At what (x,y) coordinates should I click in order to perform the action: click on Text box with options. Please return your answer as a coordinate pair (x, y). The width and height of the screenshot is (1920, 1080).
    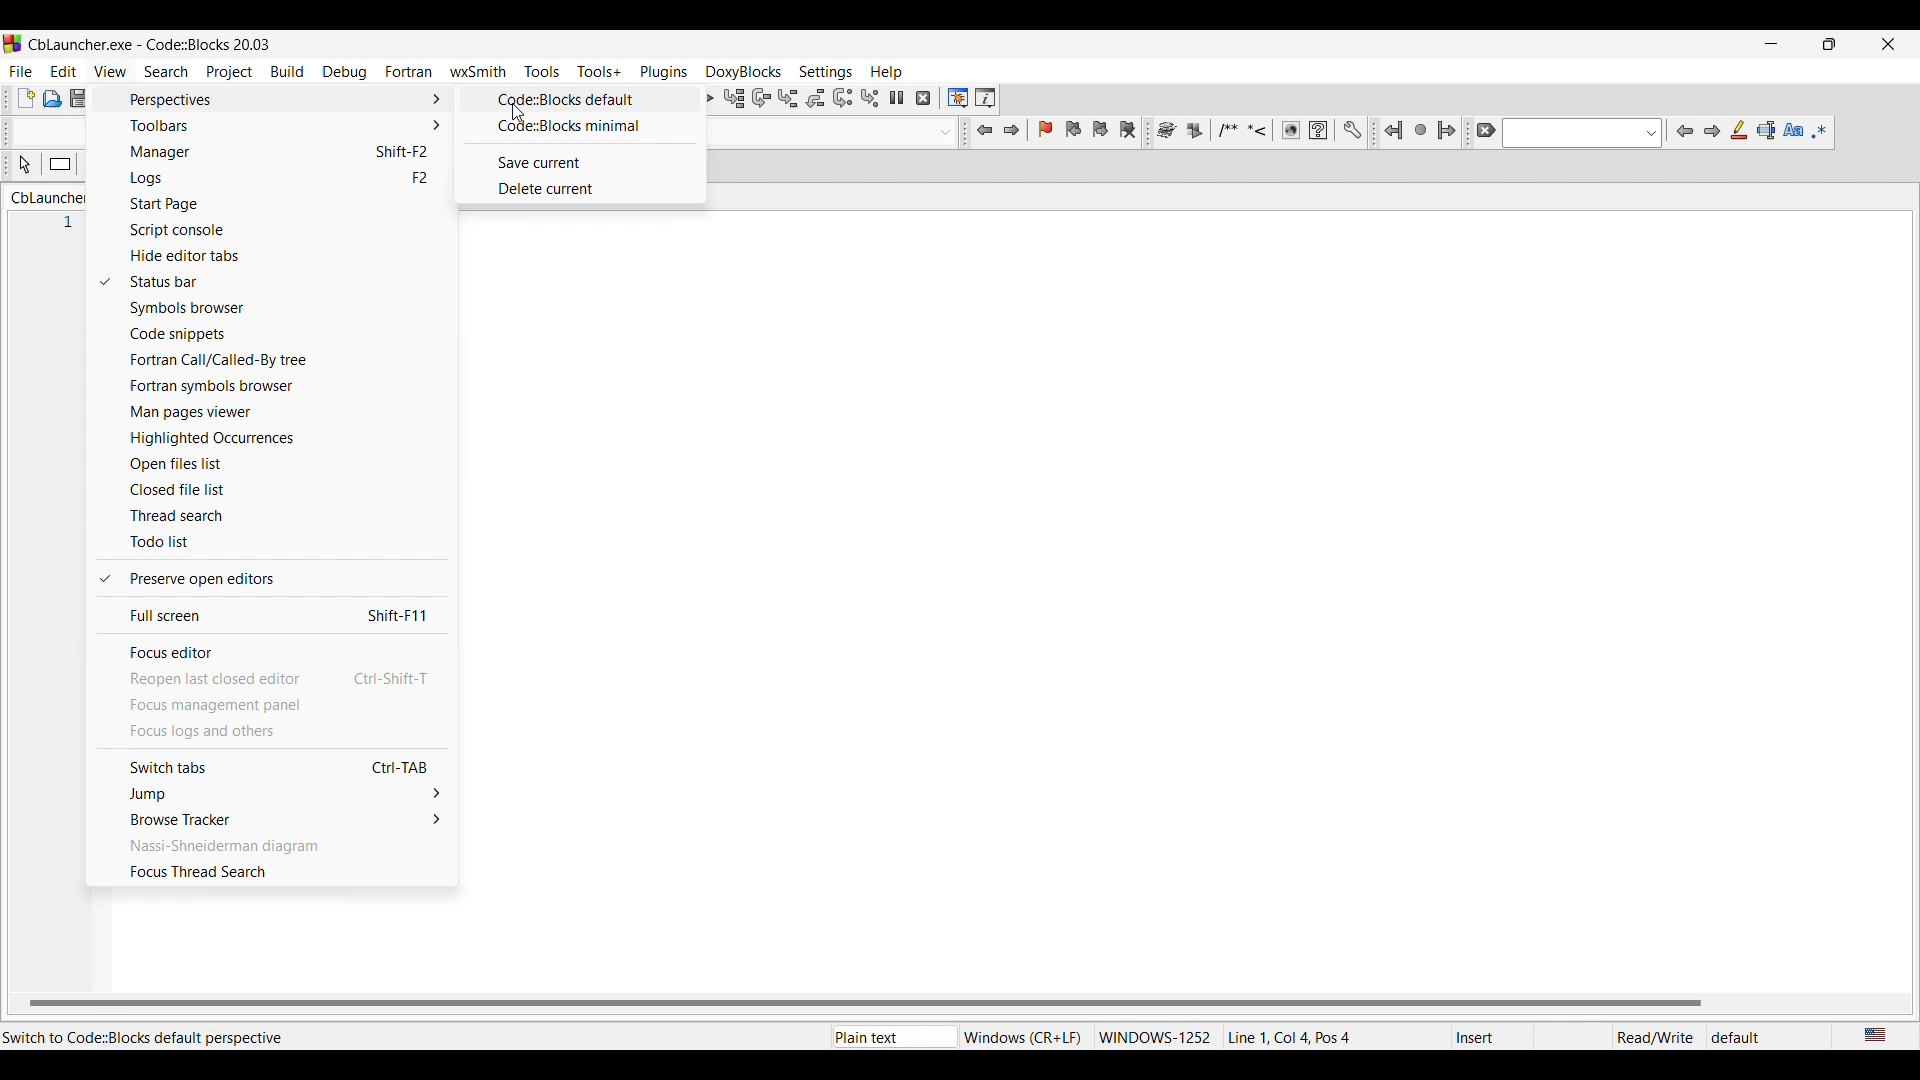
    Looking at the image, I should click on (1581, 133).